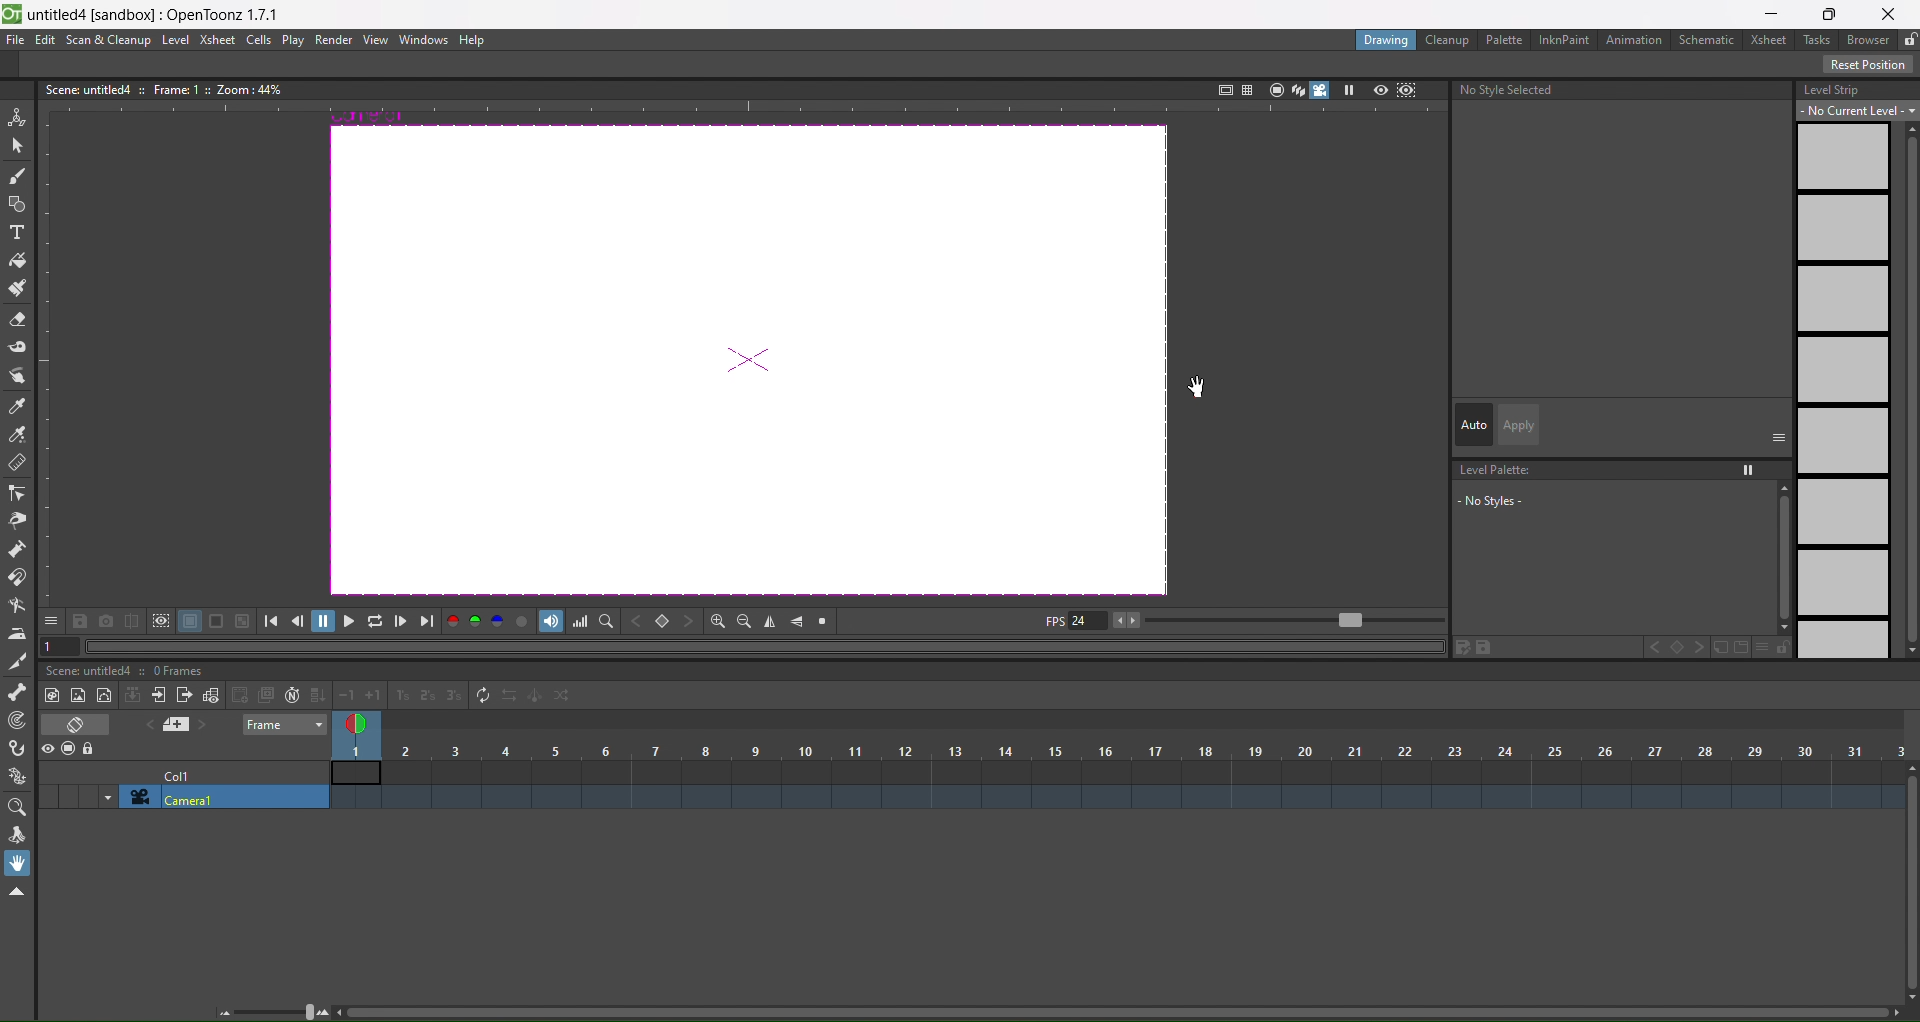  What do you see at coordinates (18, 177) in the screenshot?
I see `brush tool` at bounding box center [18, 177].